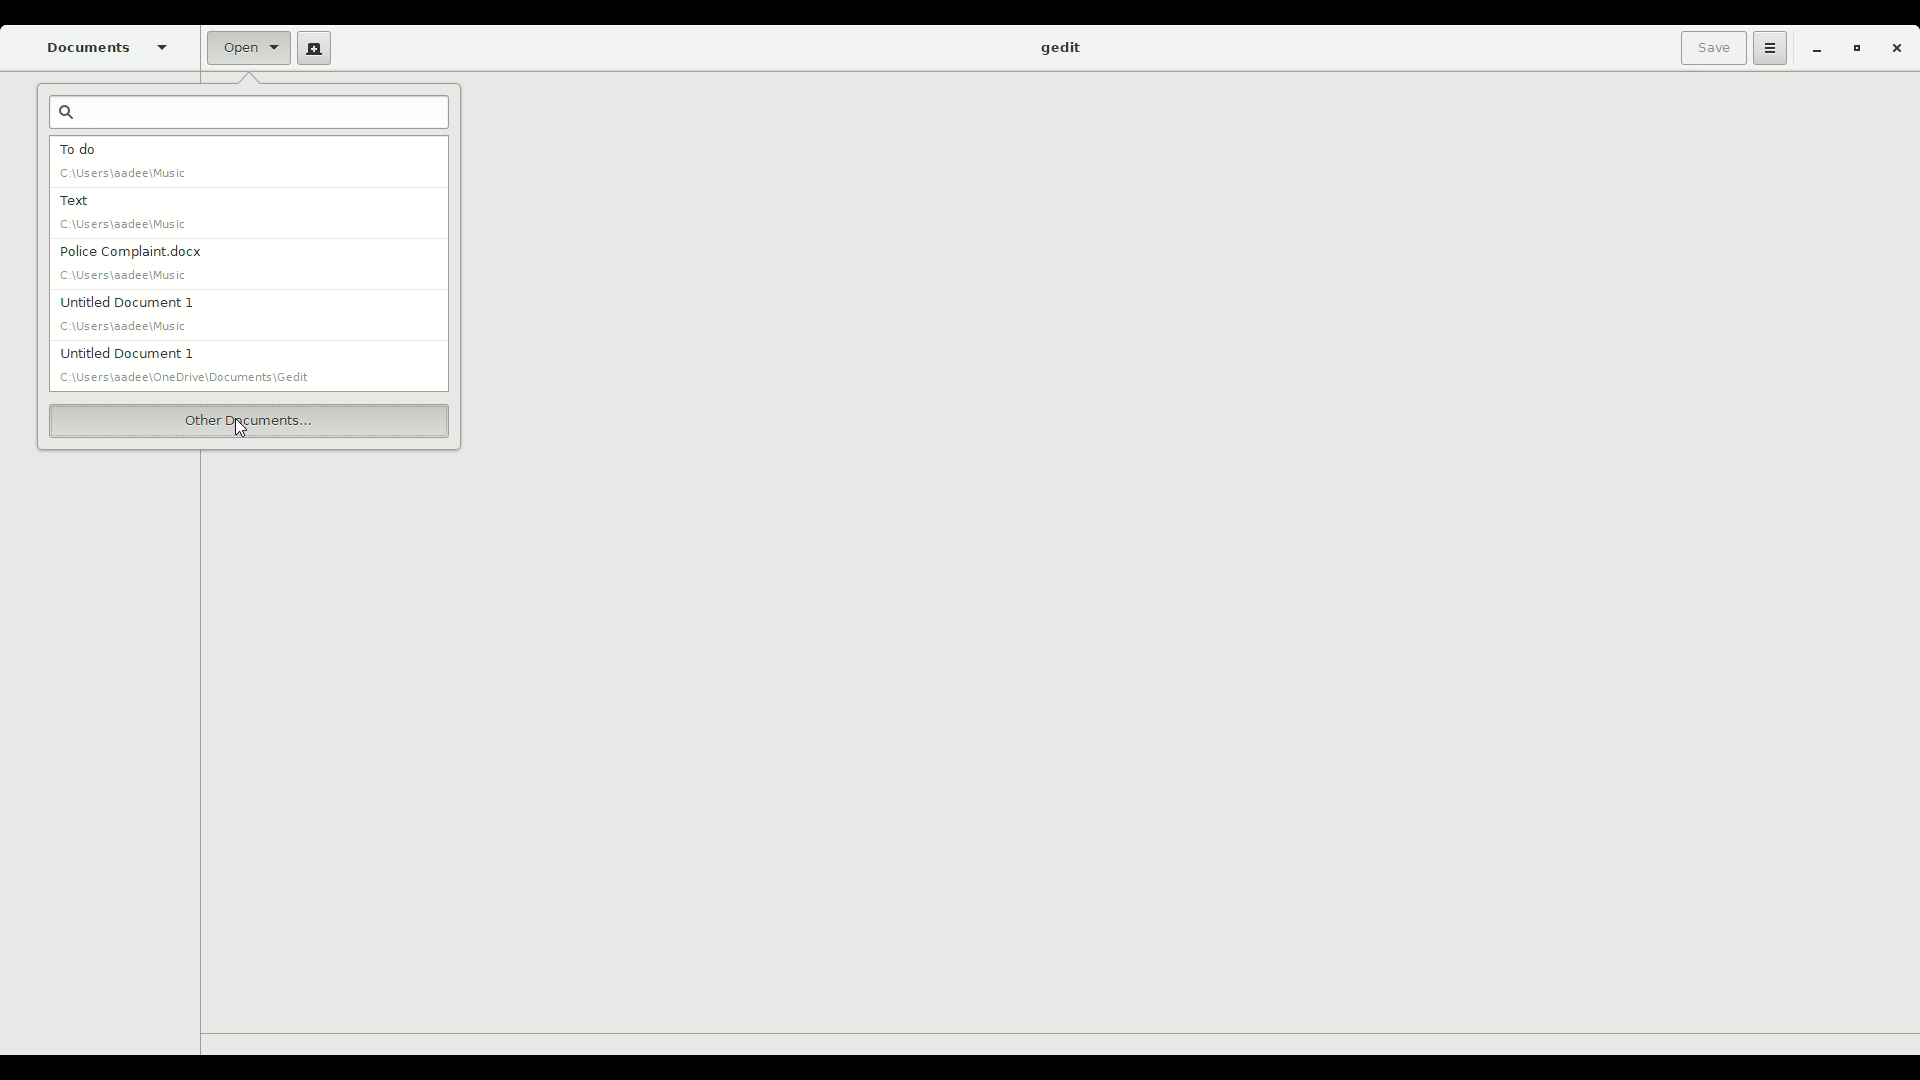  Describe the element at coordinates (240, 47) in the screenshot. I see `Open` at that location.